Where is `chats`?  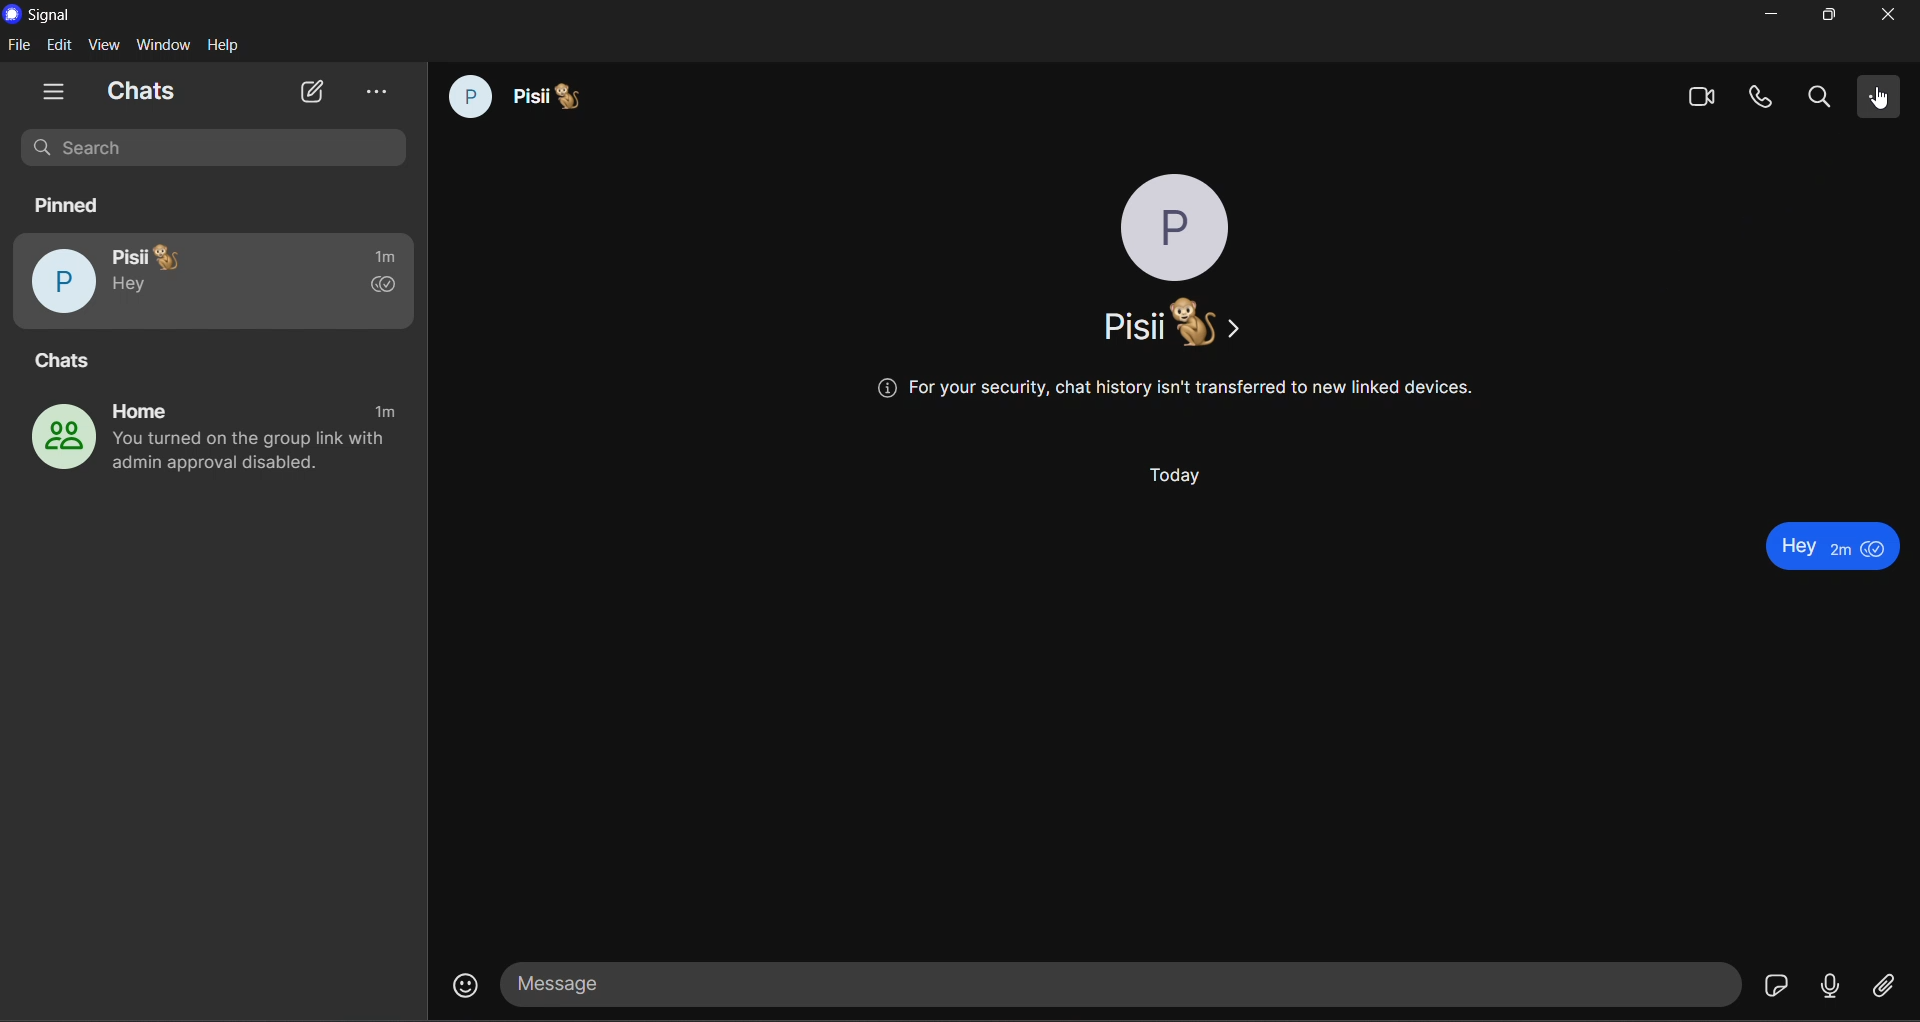 chats is located at coordinates (139, 88).